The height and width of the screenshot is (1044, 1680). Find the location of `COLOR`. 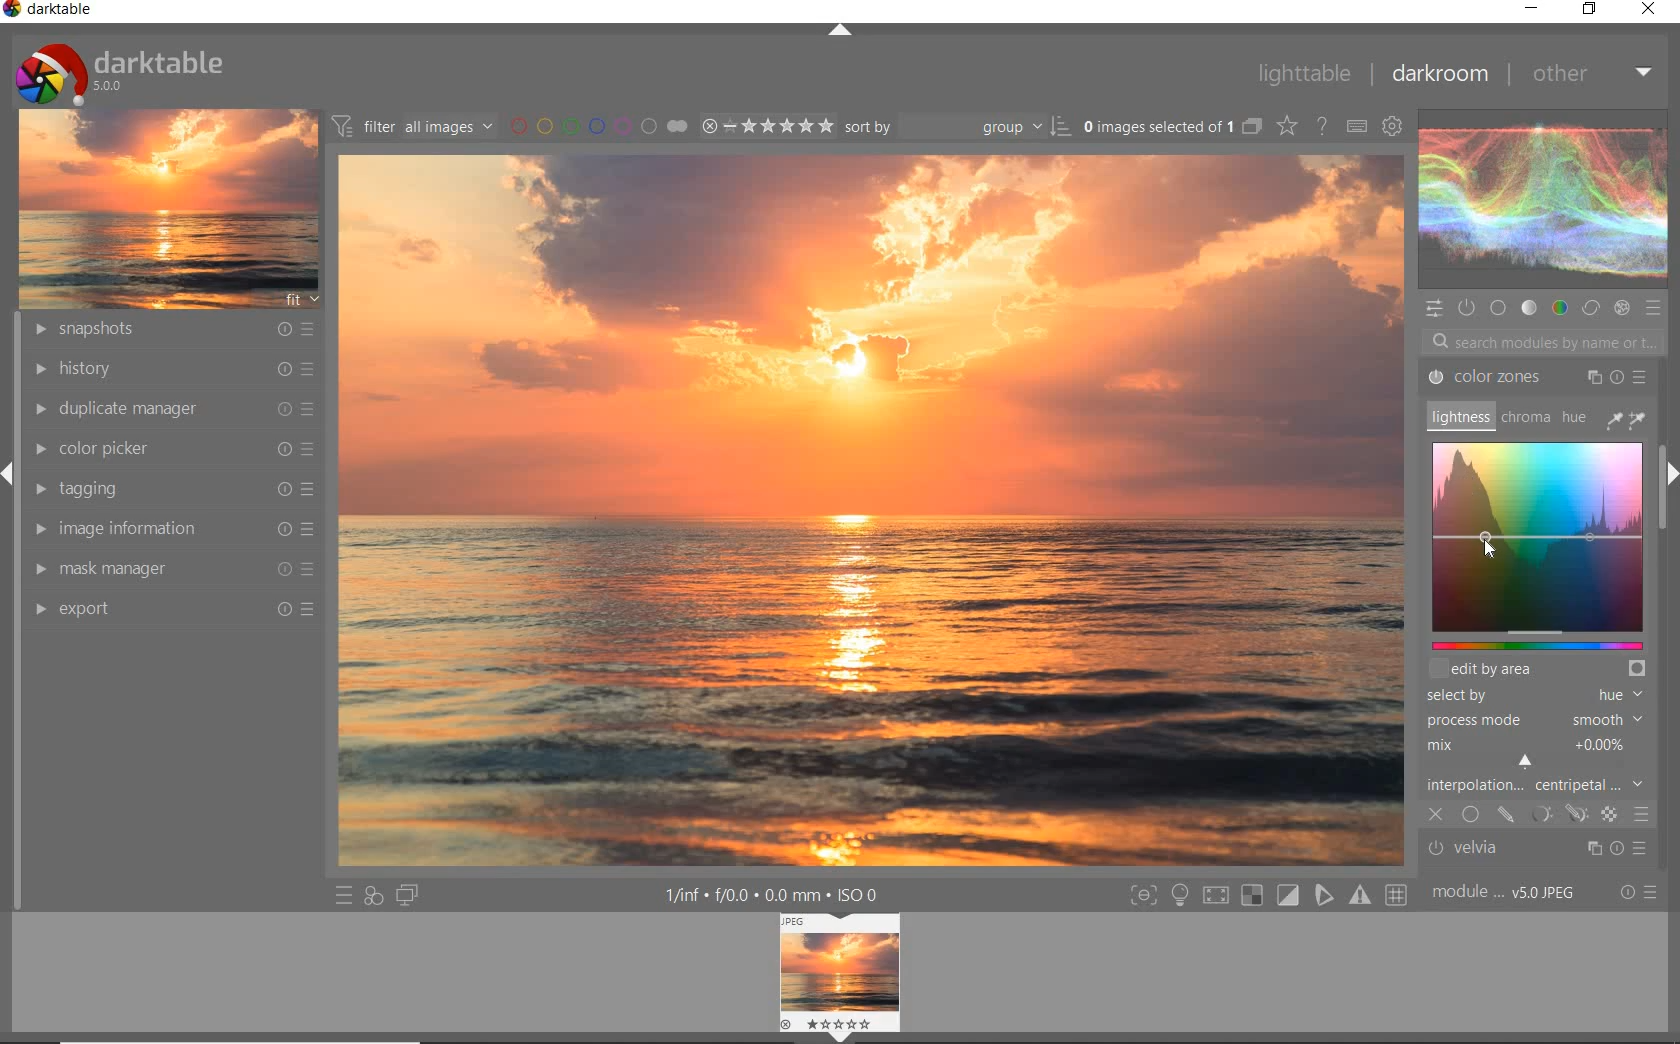

COLOR is located at coordinates (1557, 308).